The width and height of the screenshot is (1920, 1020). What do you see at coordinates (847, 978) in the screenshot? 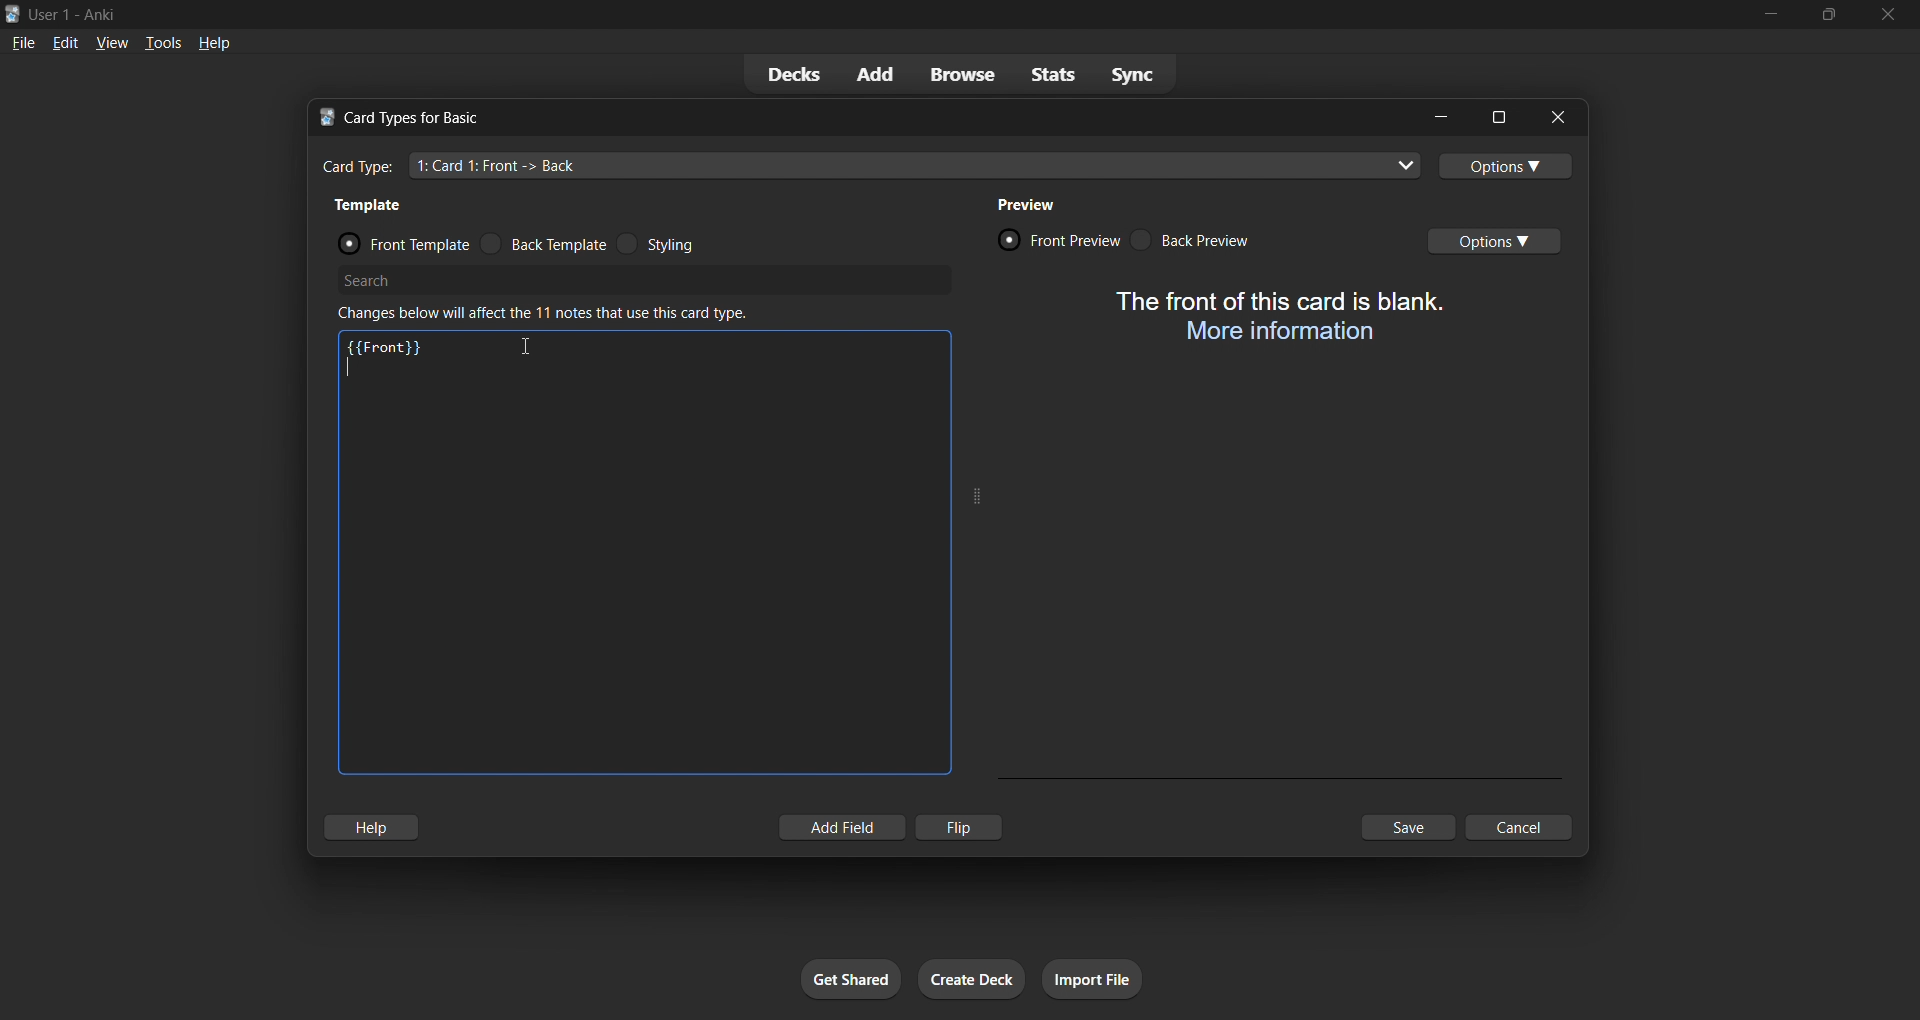
I see `get shared` at bounding box center [847, 978].